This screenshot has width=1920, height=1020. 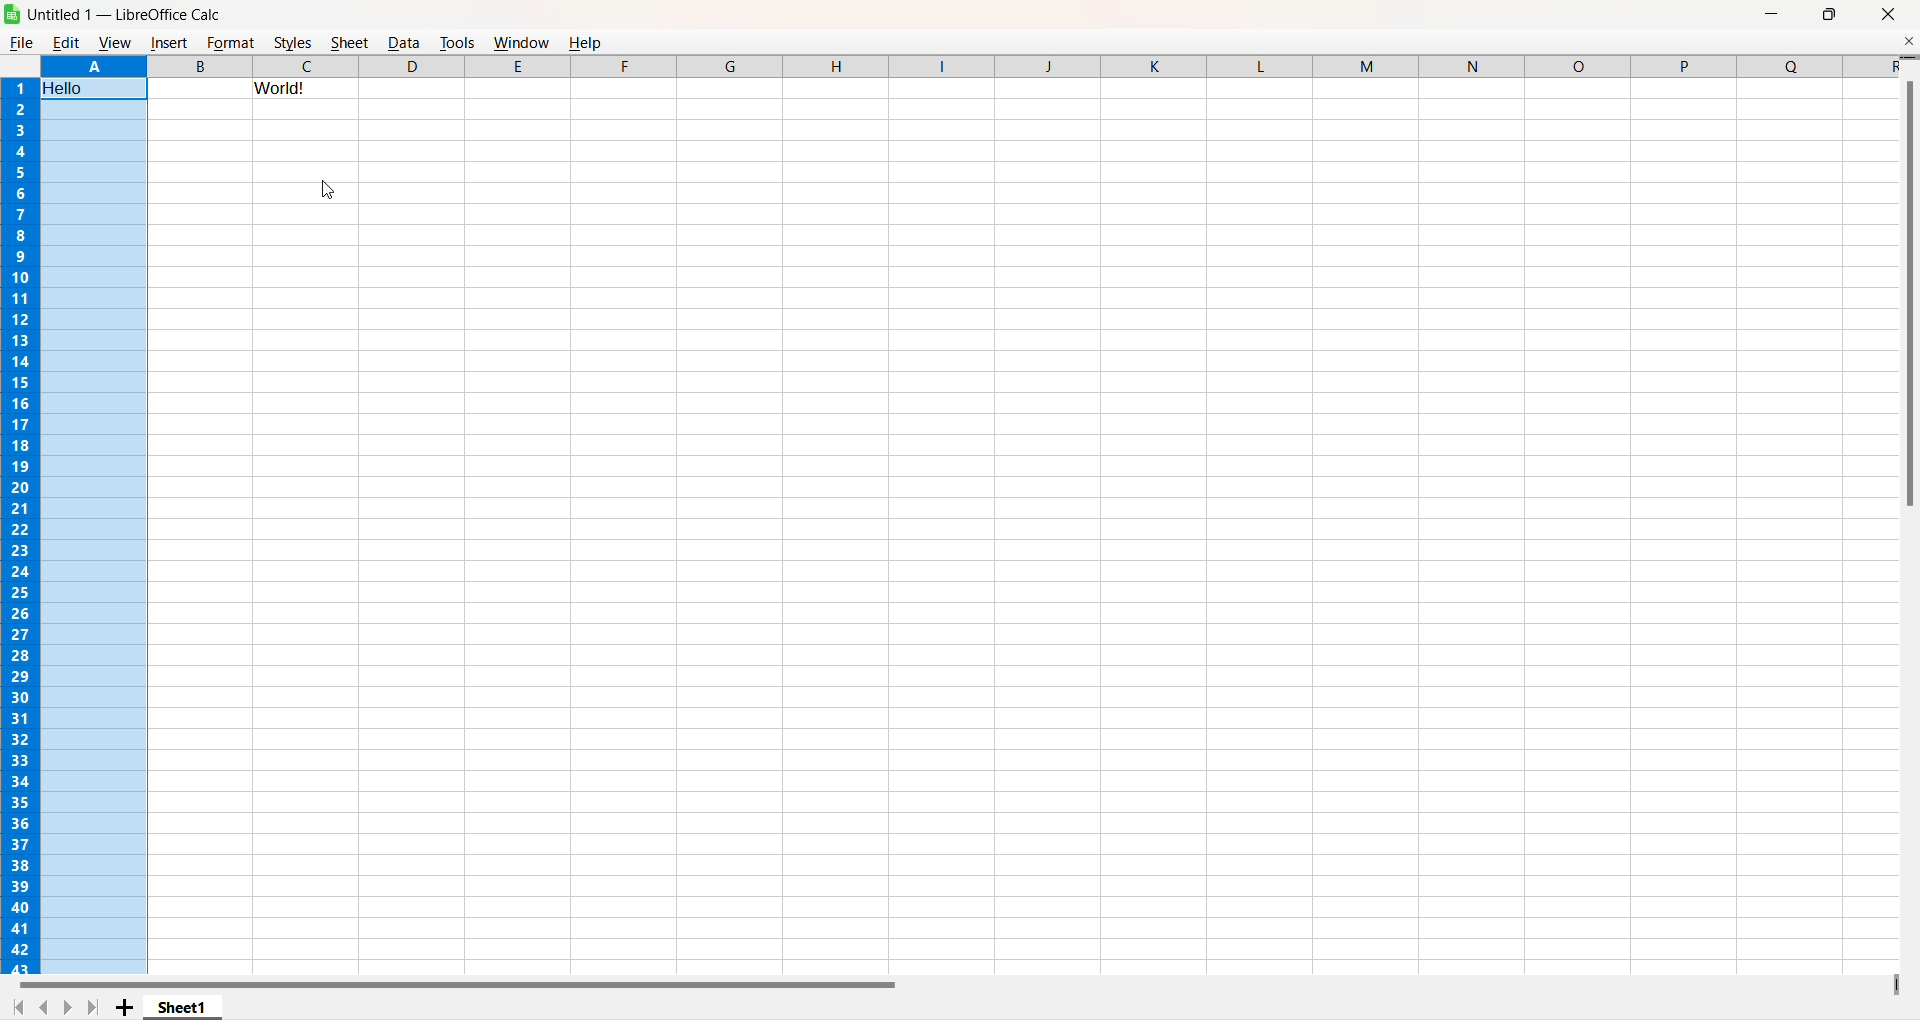 What do you see at coordinates (200, 66) in the screenshot?
I see `column added` at bounding box center [200, 66].